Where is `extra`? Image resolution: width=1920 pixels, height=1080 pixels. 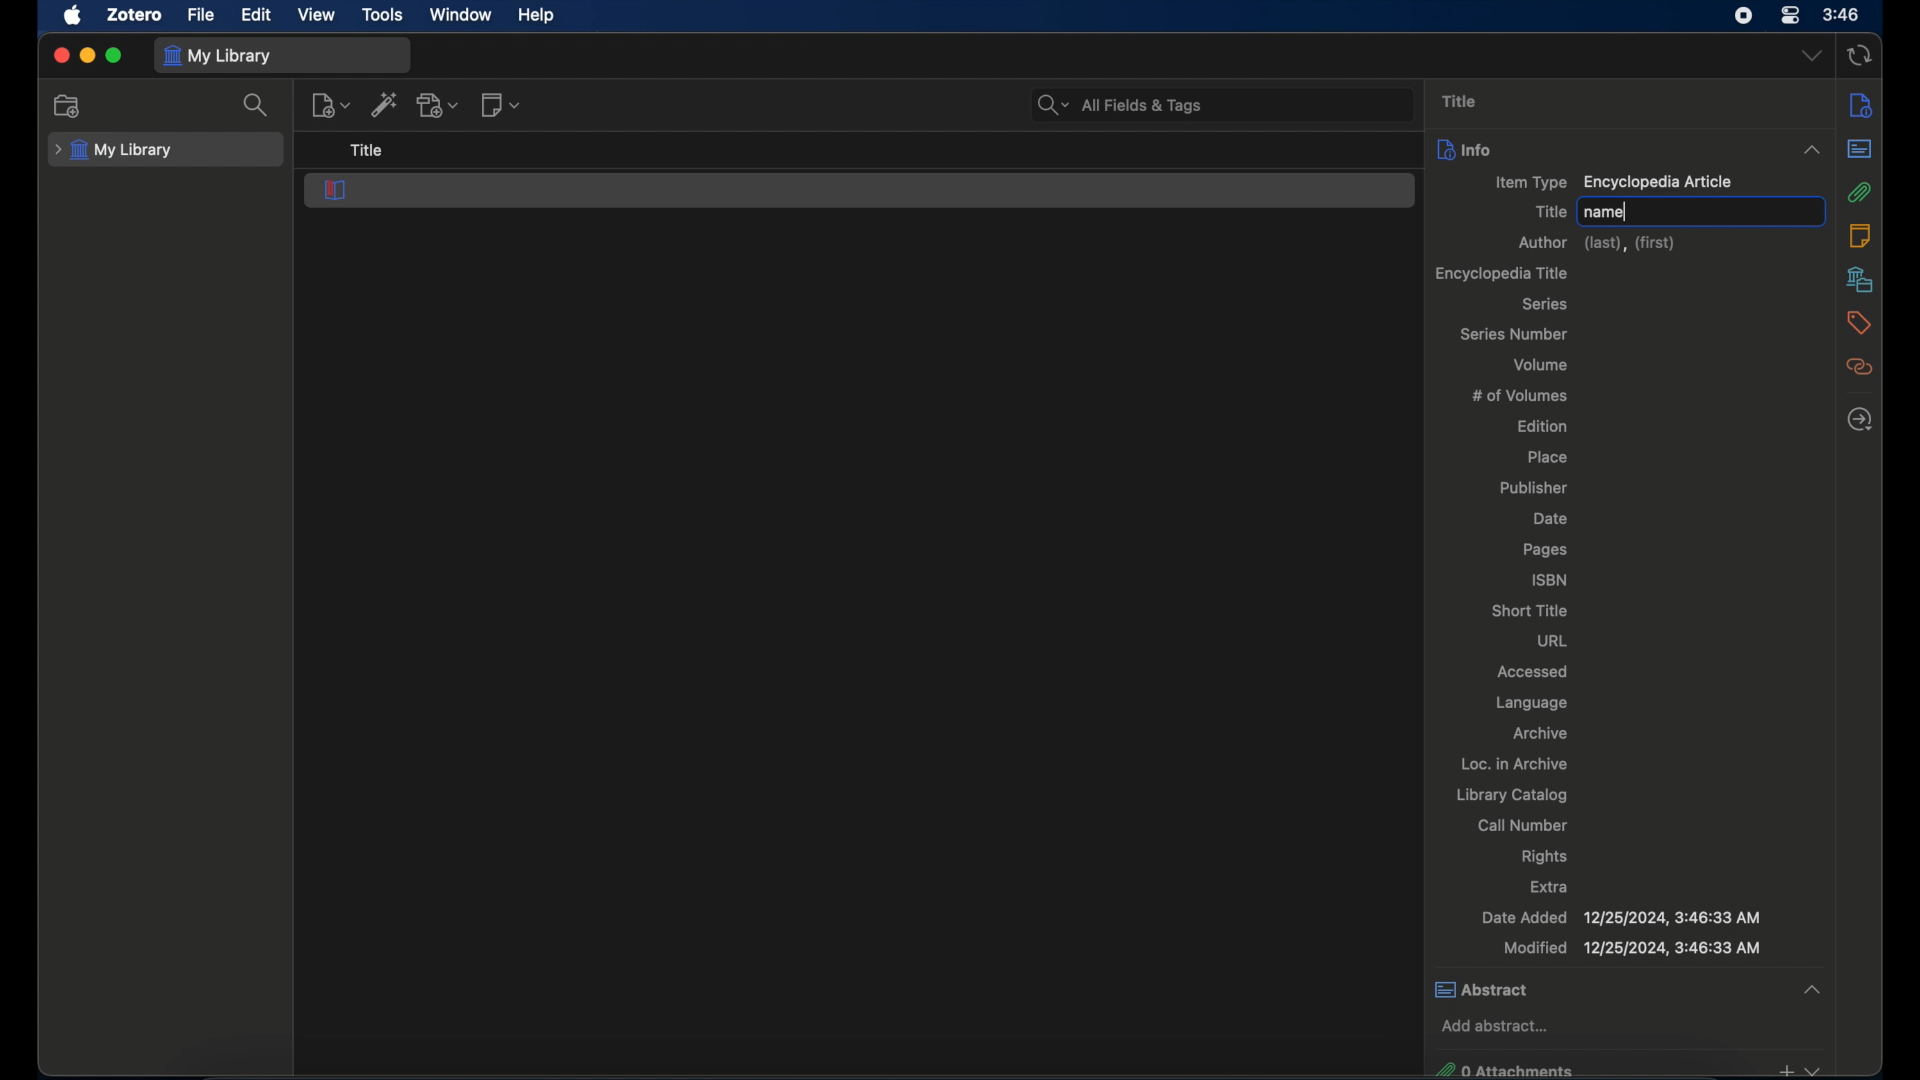
extra is located at coordinates (1549, 887).